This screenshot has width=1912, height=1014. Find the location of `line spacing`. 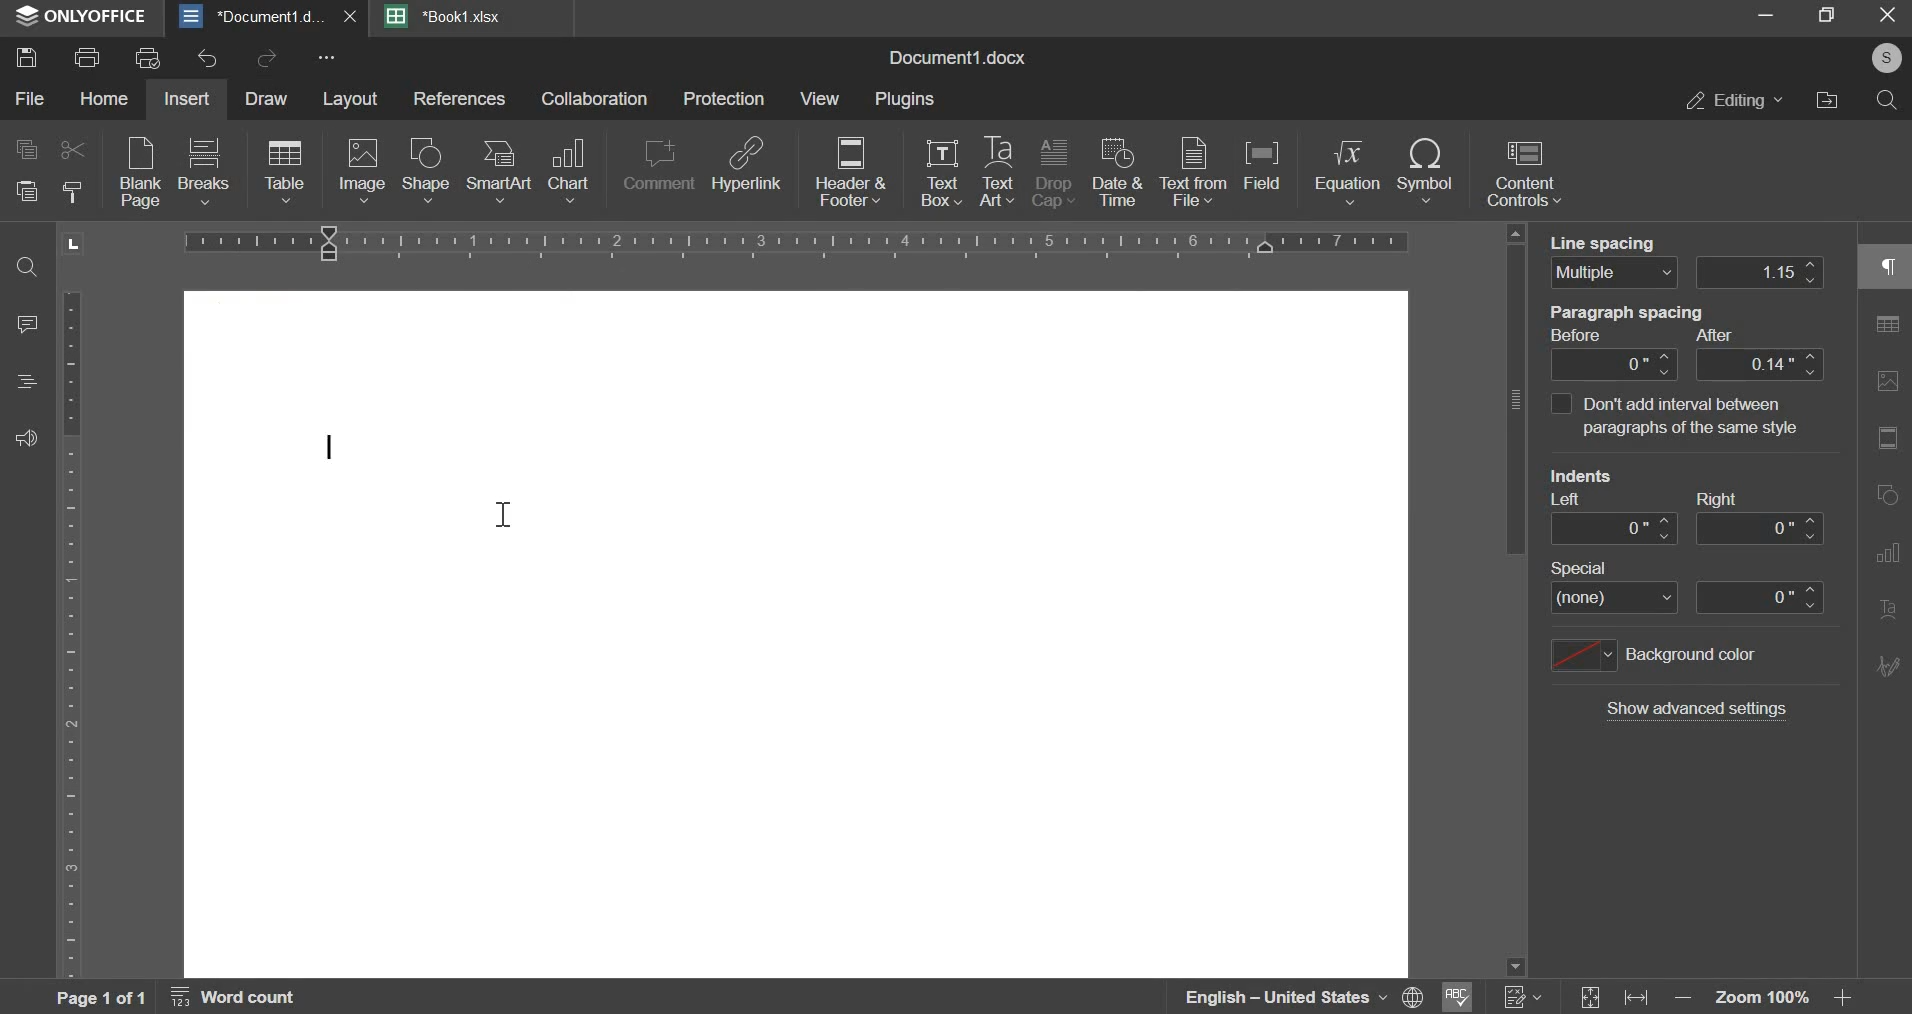

line spacing is located at coordinates (1613, 272).